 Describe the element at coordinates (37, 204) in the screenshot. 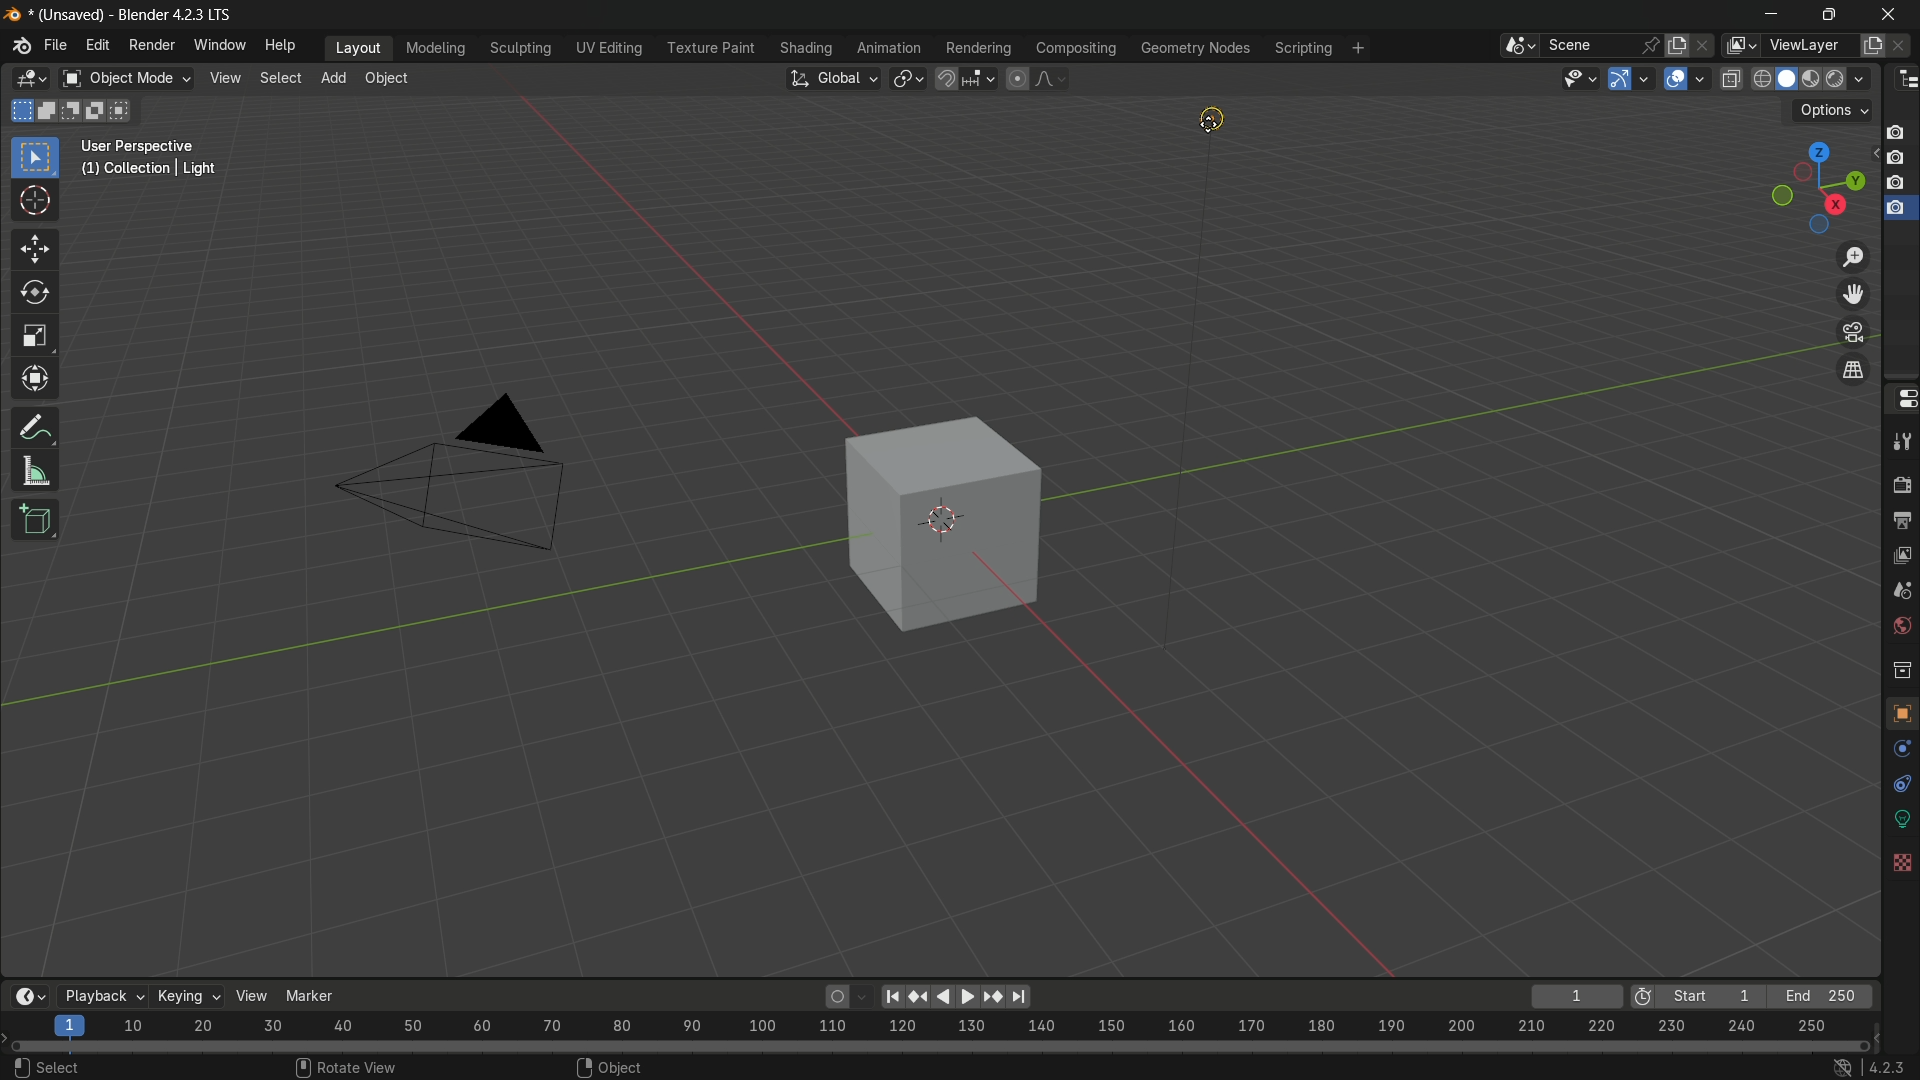

I see `cursor` at that location.